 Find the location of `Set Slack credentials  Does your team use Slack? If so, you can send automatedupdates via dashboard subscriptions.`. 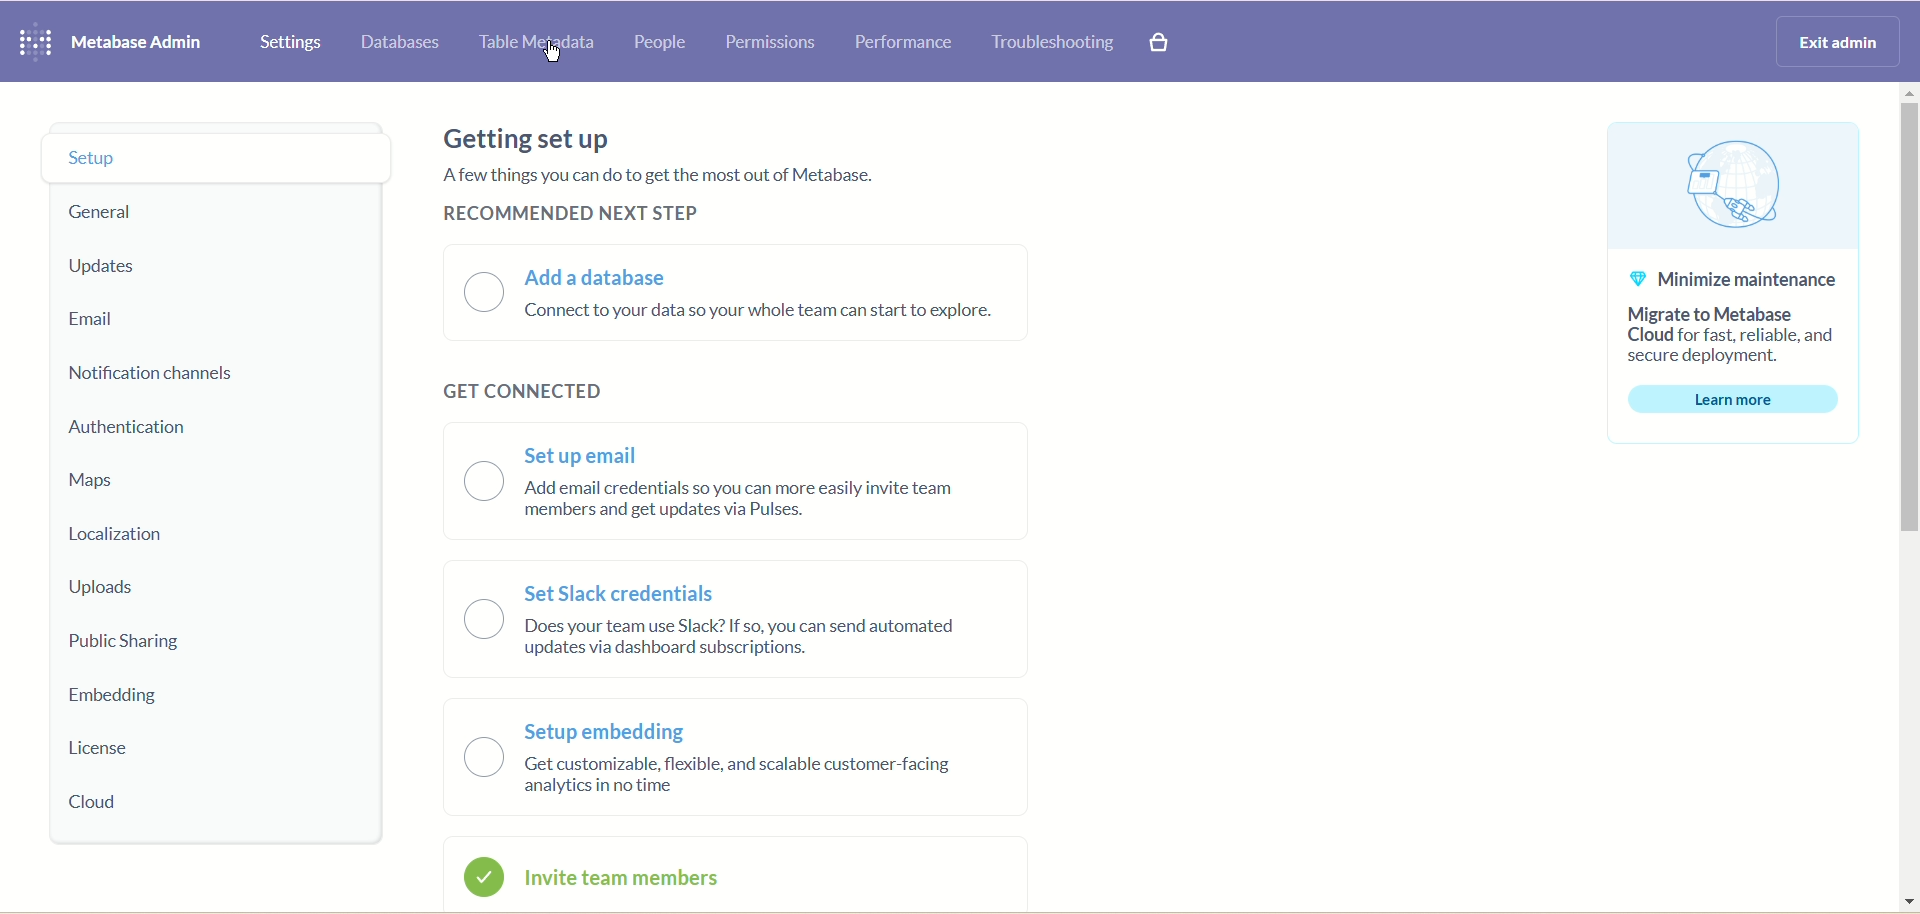

Set Slack credentials  Does your team use Slack? If so, you can send automatedupdates via dashboard subscriptions. is located at coordinates (738, 621).